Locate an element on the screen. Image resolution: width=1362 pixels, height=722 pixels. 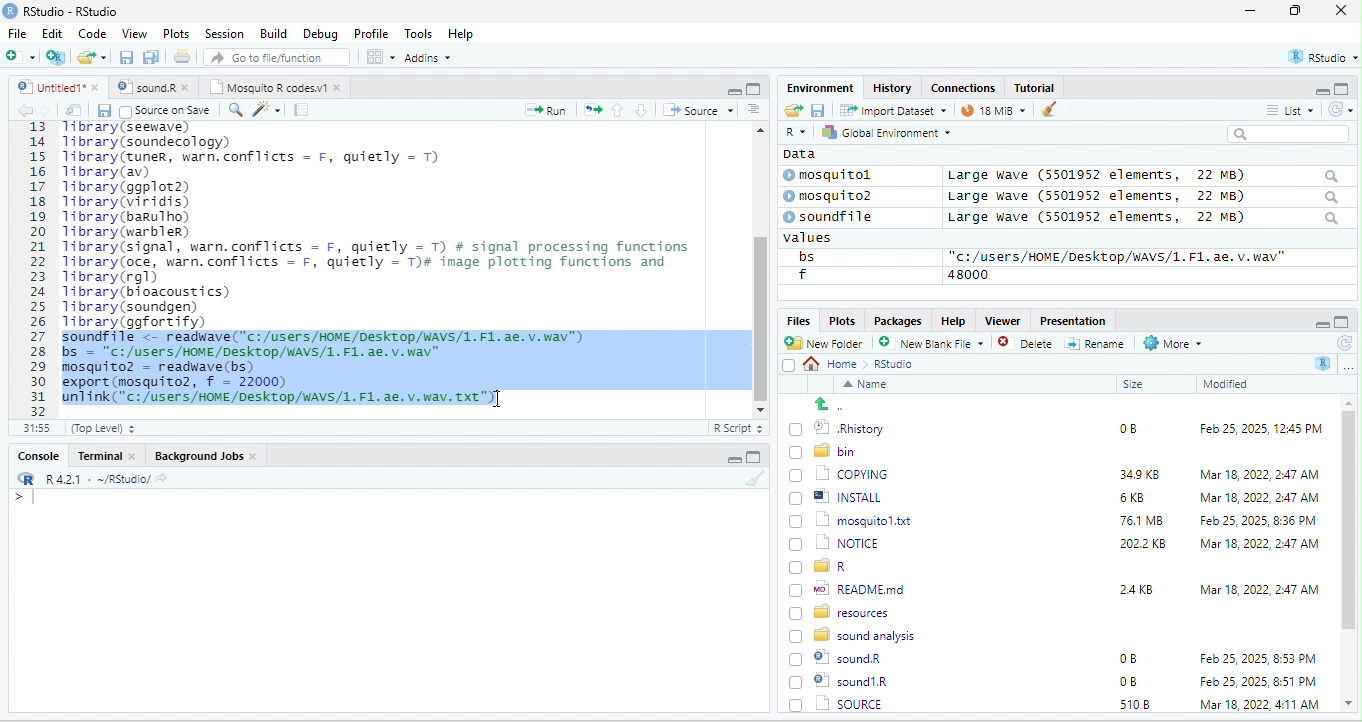
” Go to file/function is located at coordinates (278, 59).